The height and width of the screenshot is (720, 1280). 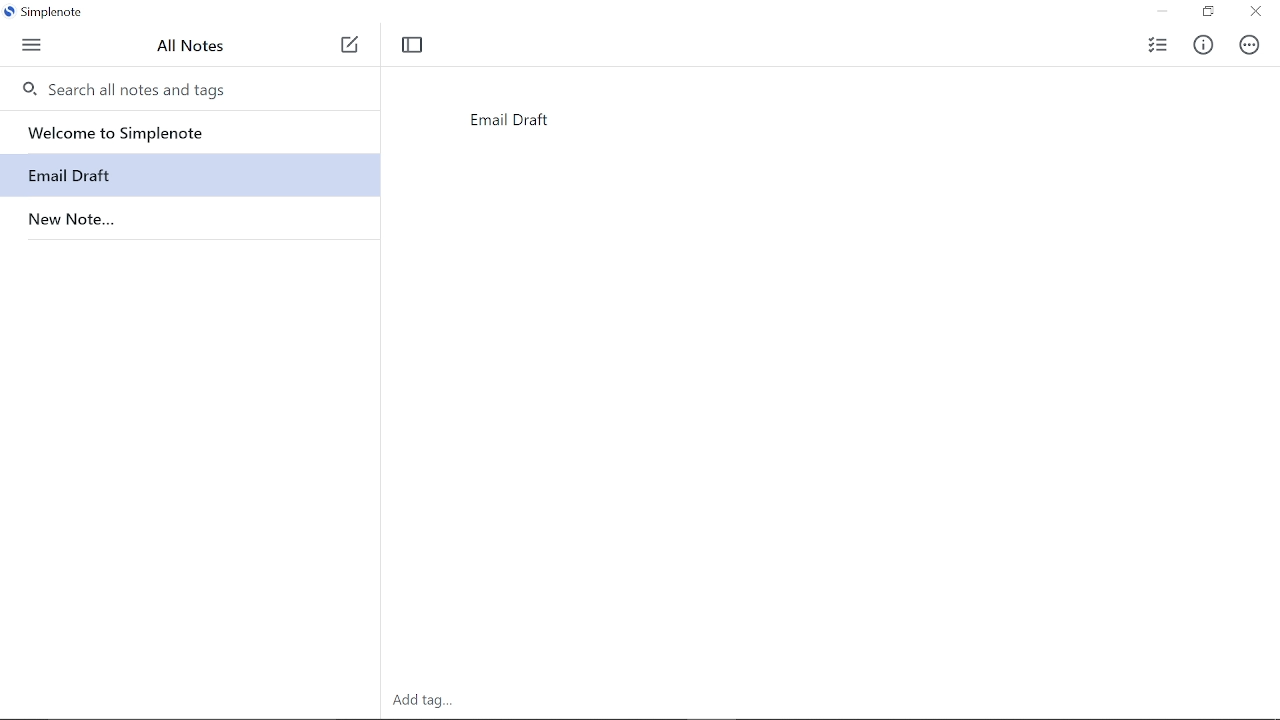 What do you see at coordinates (1208, 13) in the screenshot?
I see `Restore down` at bounding box center [1208, 13].